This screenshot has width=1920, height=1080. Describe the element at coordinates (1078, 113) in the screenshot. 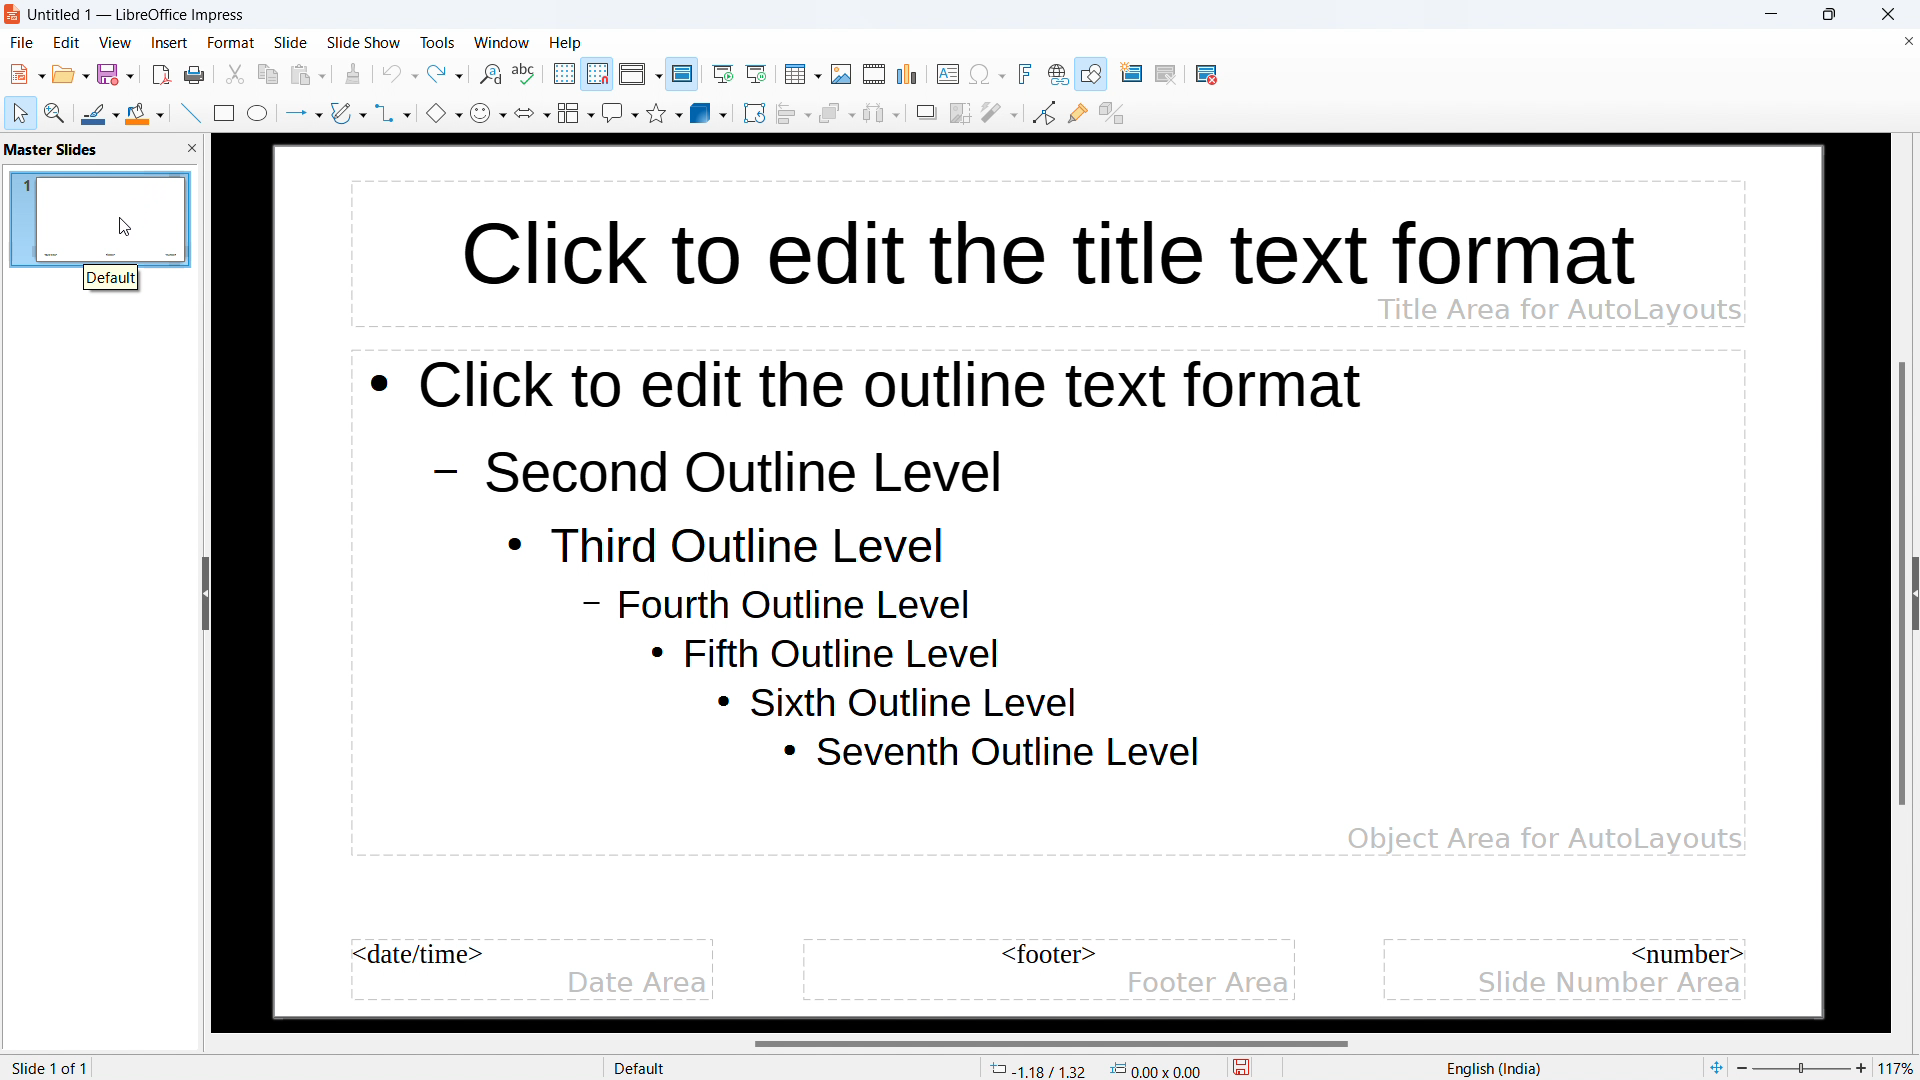

I see `show gluepoint functions` at that location.